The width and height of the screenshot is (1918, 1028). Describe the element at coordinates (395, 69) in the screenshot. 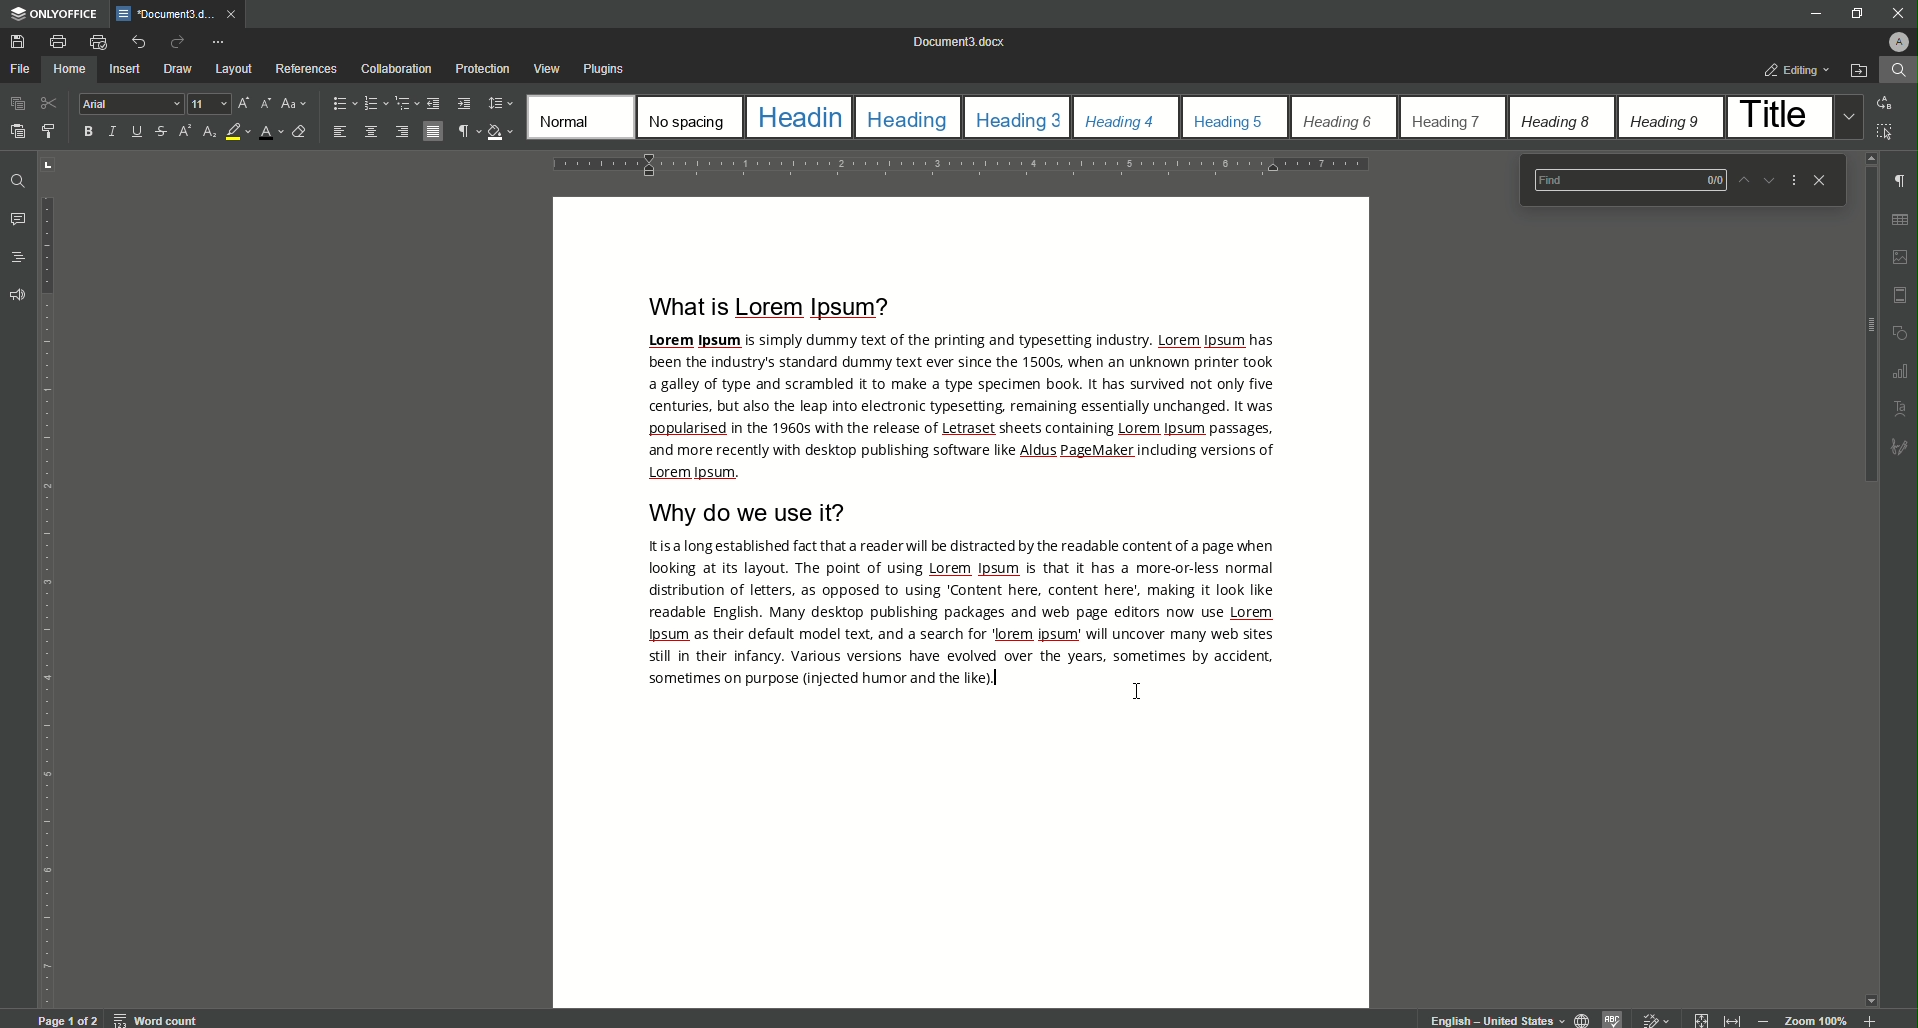

I see `Collaboration` at that location.